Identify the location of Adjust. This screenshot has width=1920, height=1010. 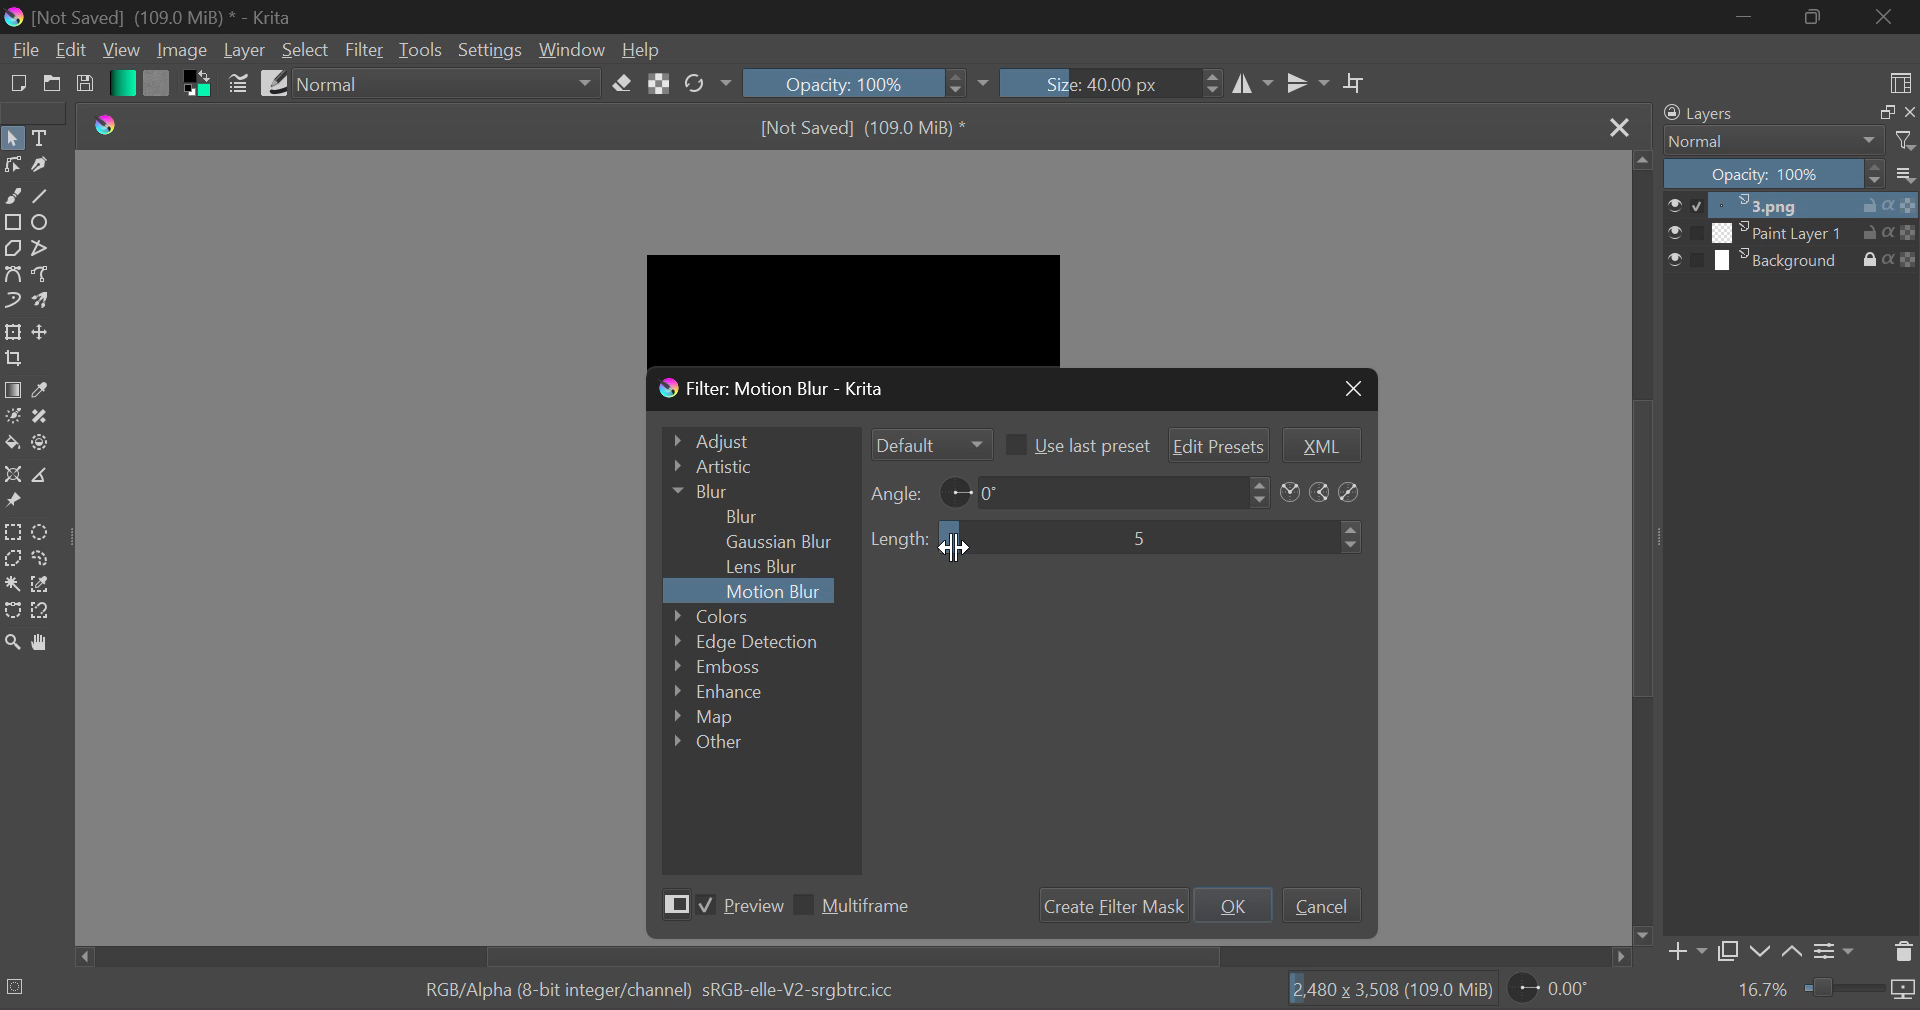
(757, 438).